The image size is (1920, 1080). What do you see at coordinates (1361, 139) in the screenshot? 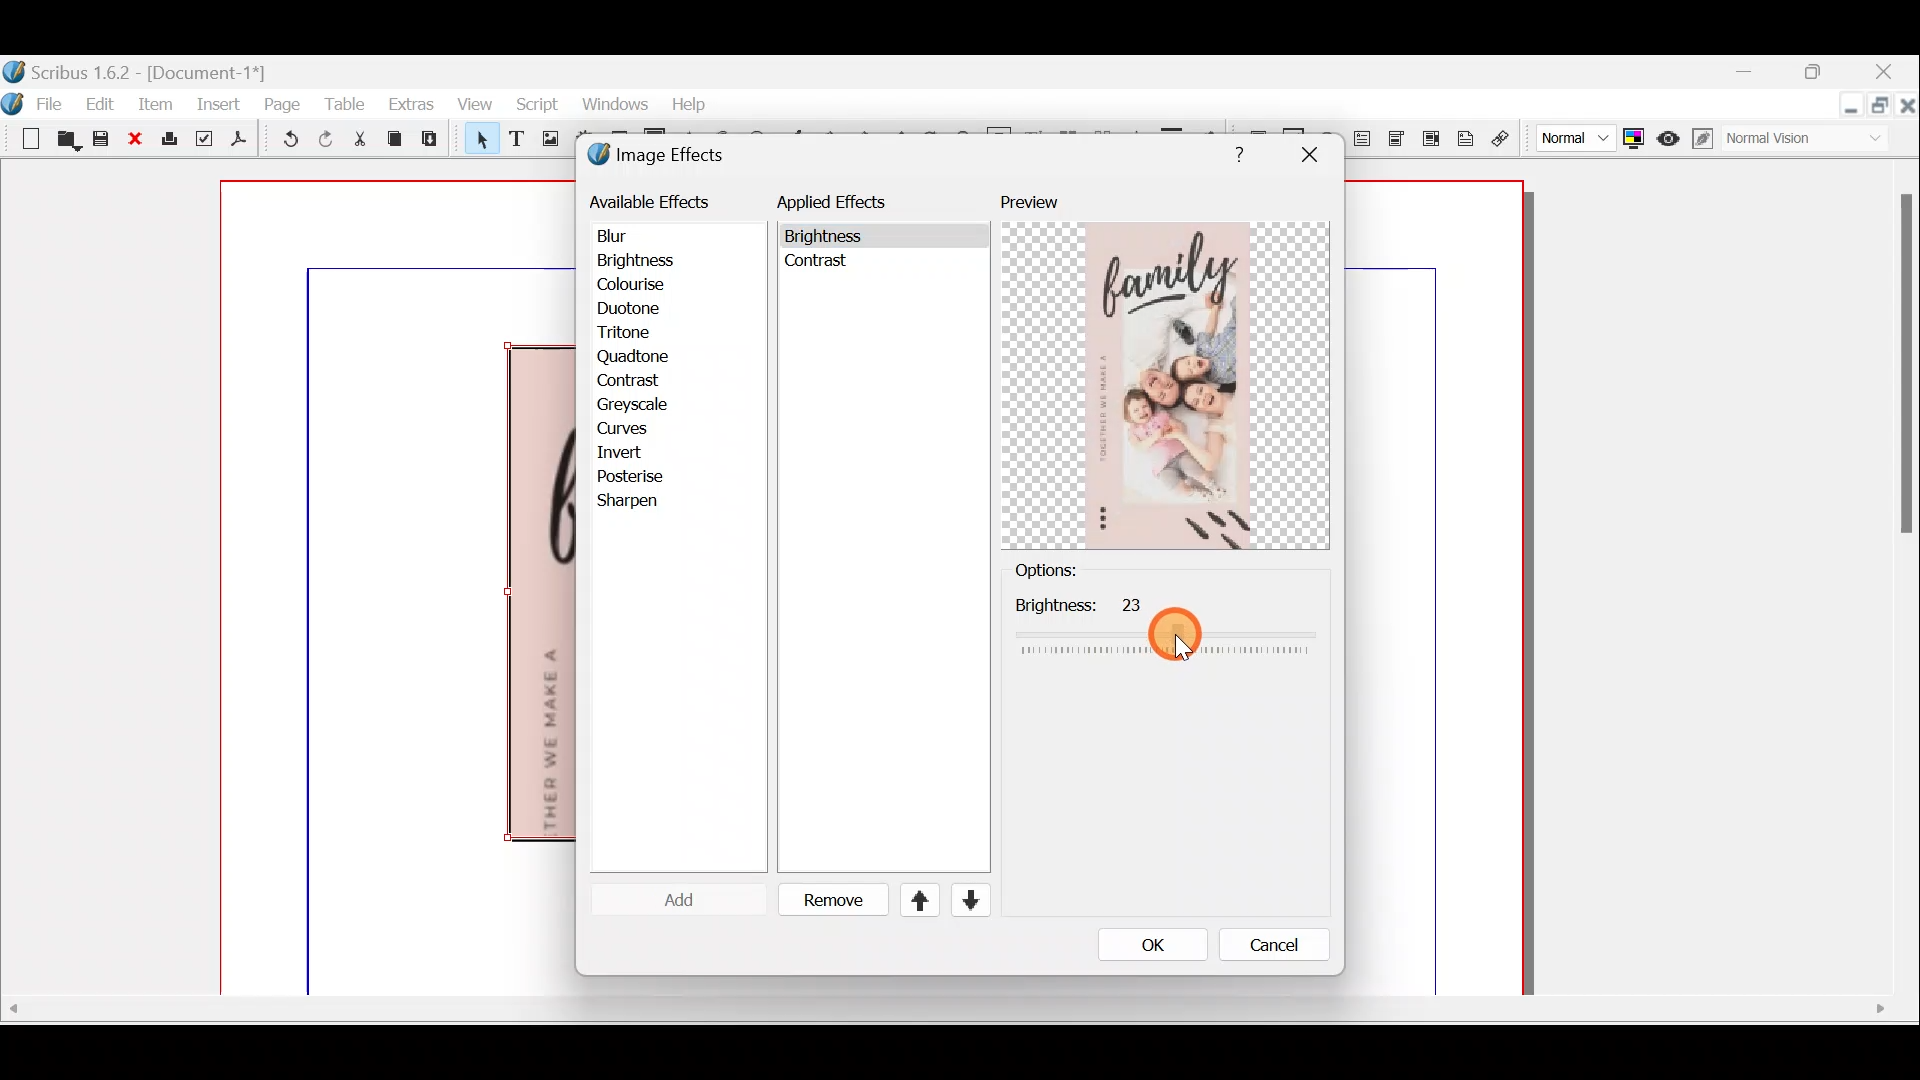
I see `PDF text field` at bounding box center [1361, 139].